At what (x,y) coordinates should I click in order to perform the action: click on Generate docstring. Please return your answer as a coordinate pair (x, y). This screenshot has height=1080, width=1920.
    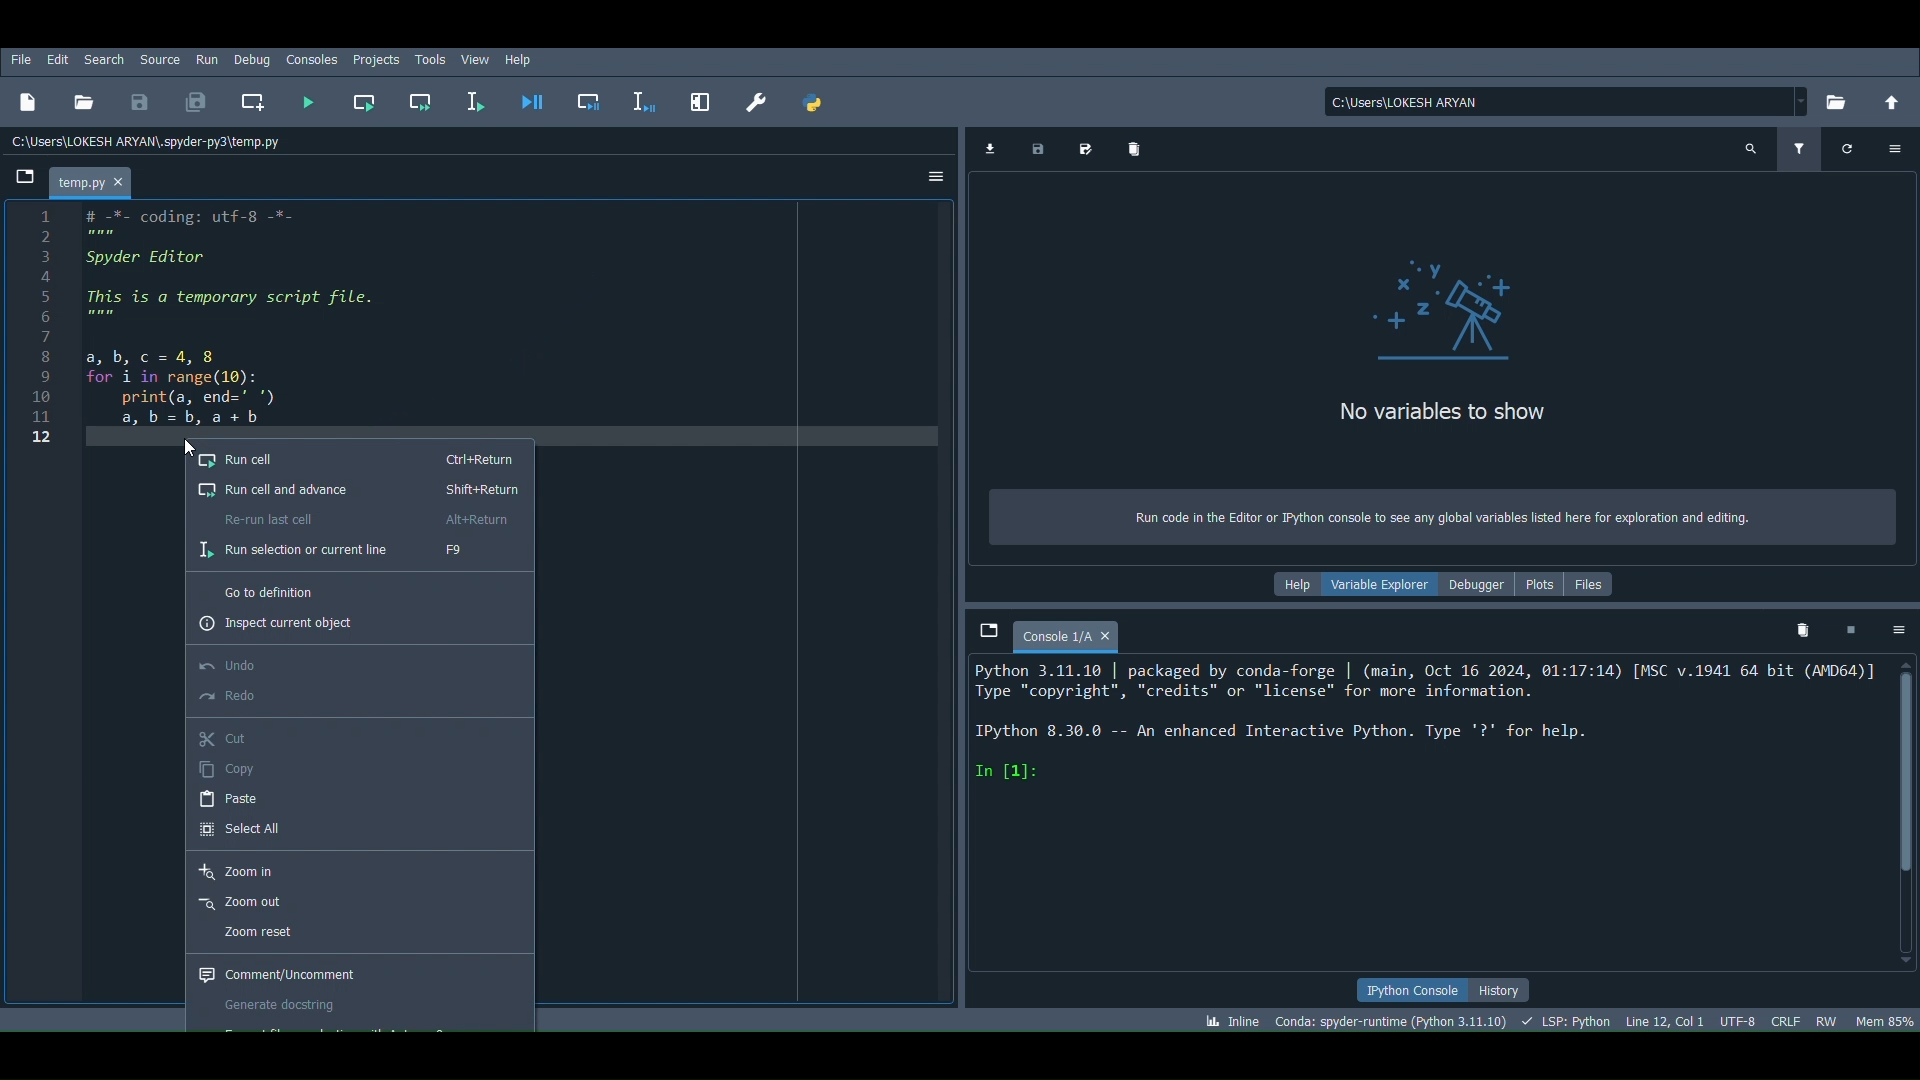
    Looking at the image, I should click on (358, 1003).